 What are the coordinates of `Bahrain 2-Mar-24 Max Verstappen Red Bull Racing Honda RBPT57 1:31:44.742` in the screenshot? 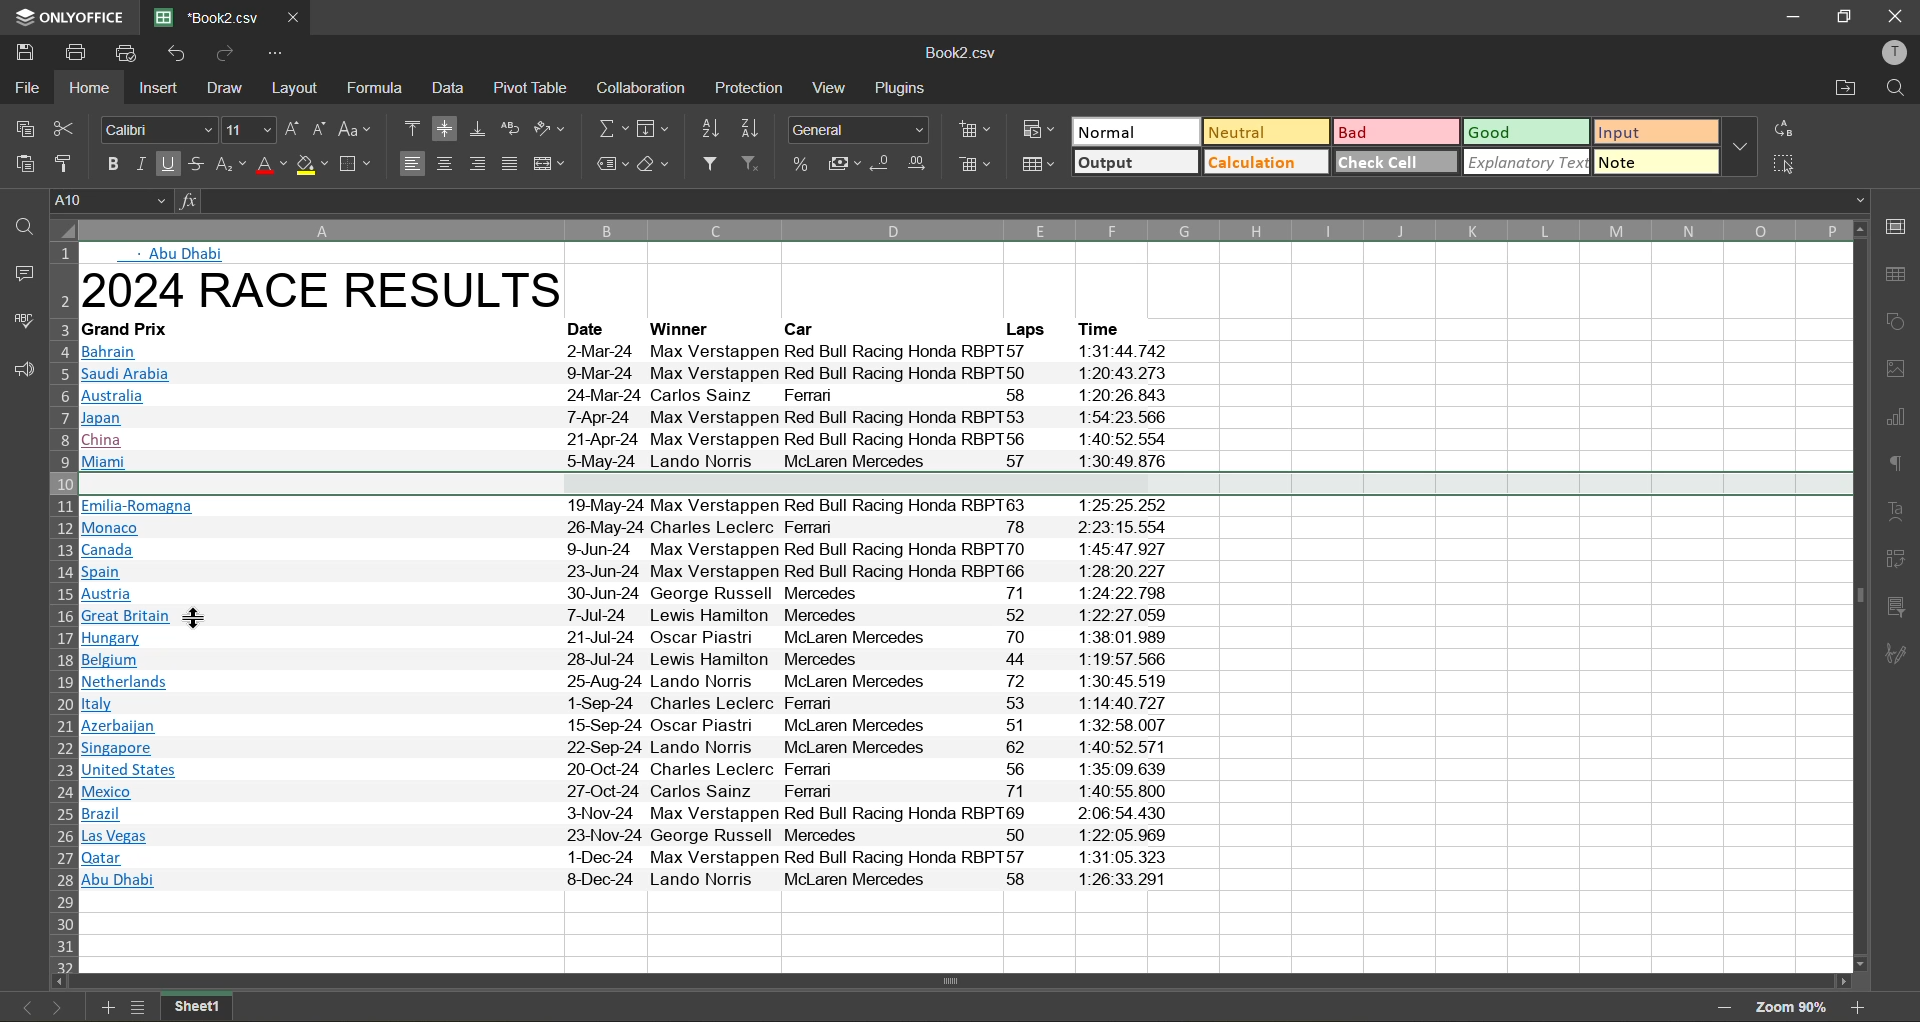 It's located at (628, 352).